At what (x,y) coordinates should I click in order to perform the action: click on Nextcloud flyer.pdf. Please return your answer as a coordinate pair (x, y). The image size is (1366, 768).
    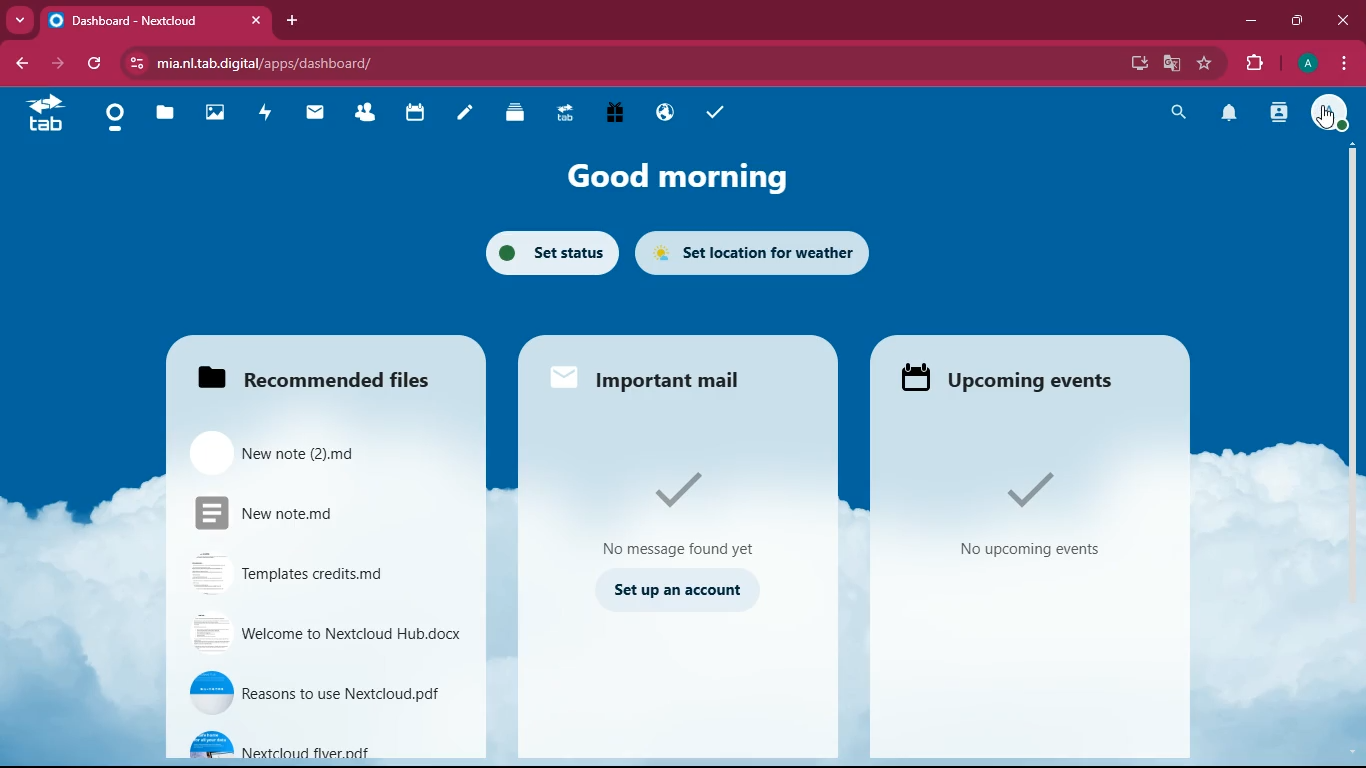
    Looking at the image, I should click on (312, 747).